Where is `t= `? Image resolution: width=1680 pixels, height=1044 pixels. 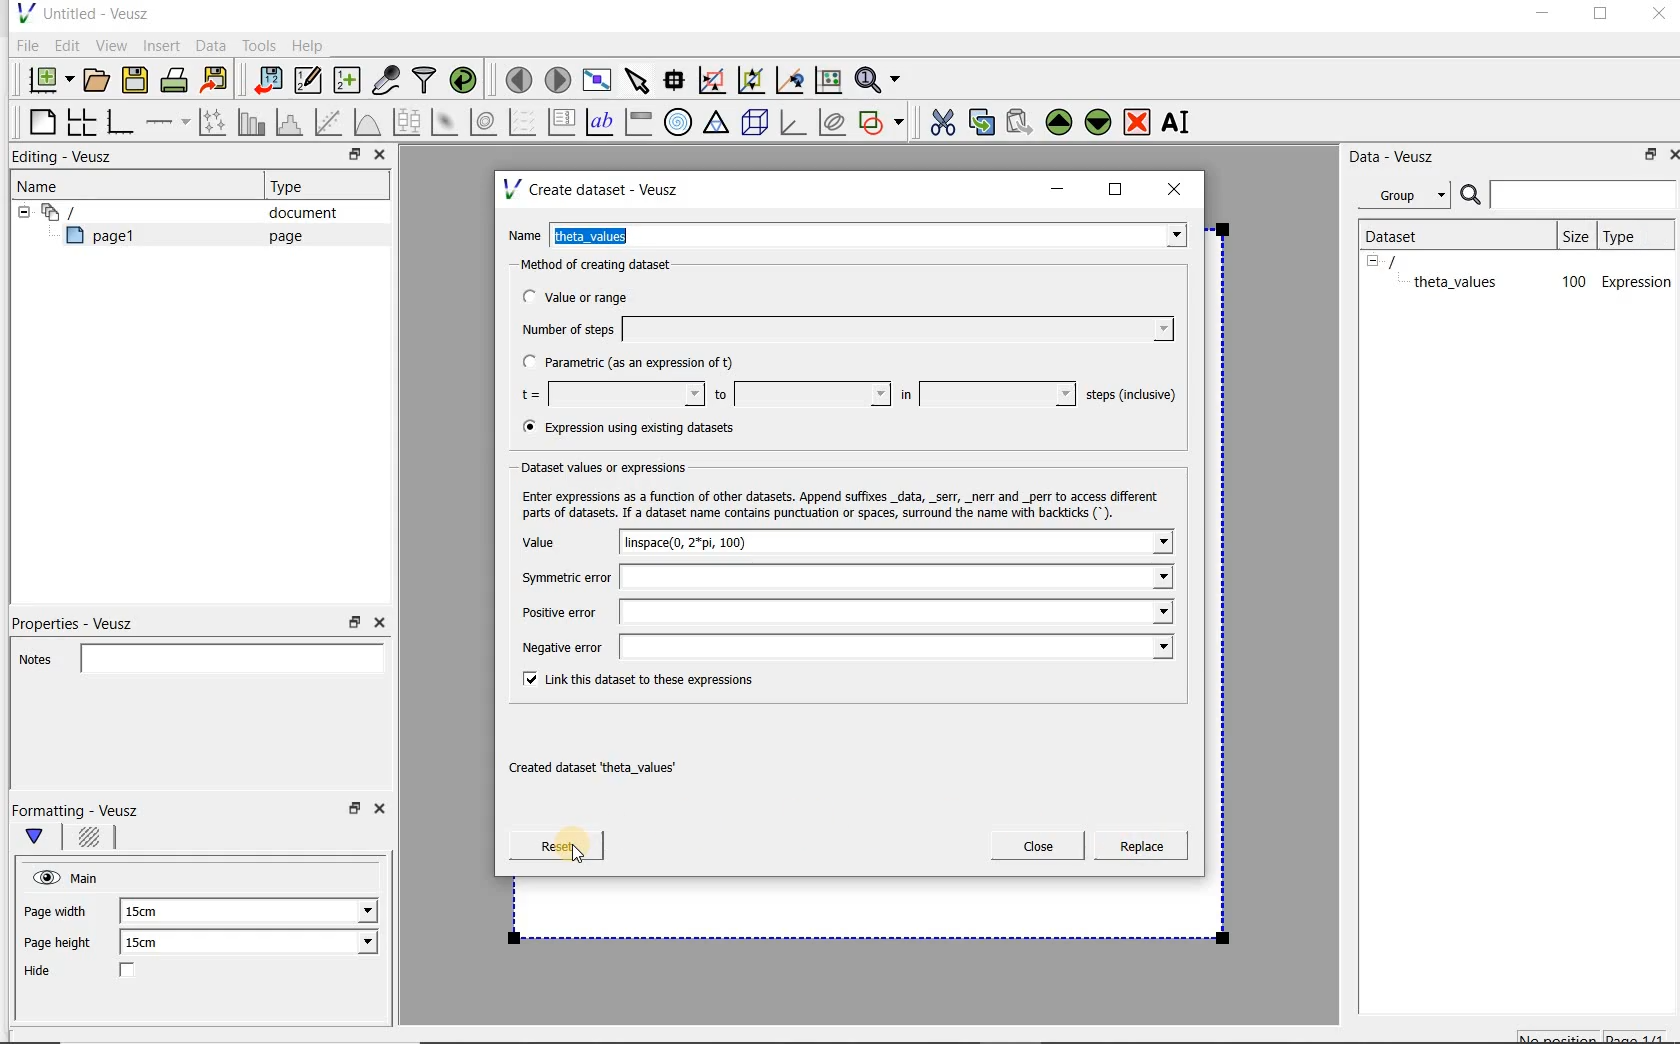
t=  is located at coordinates (608, 395).